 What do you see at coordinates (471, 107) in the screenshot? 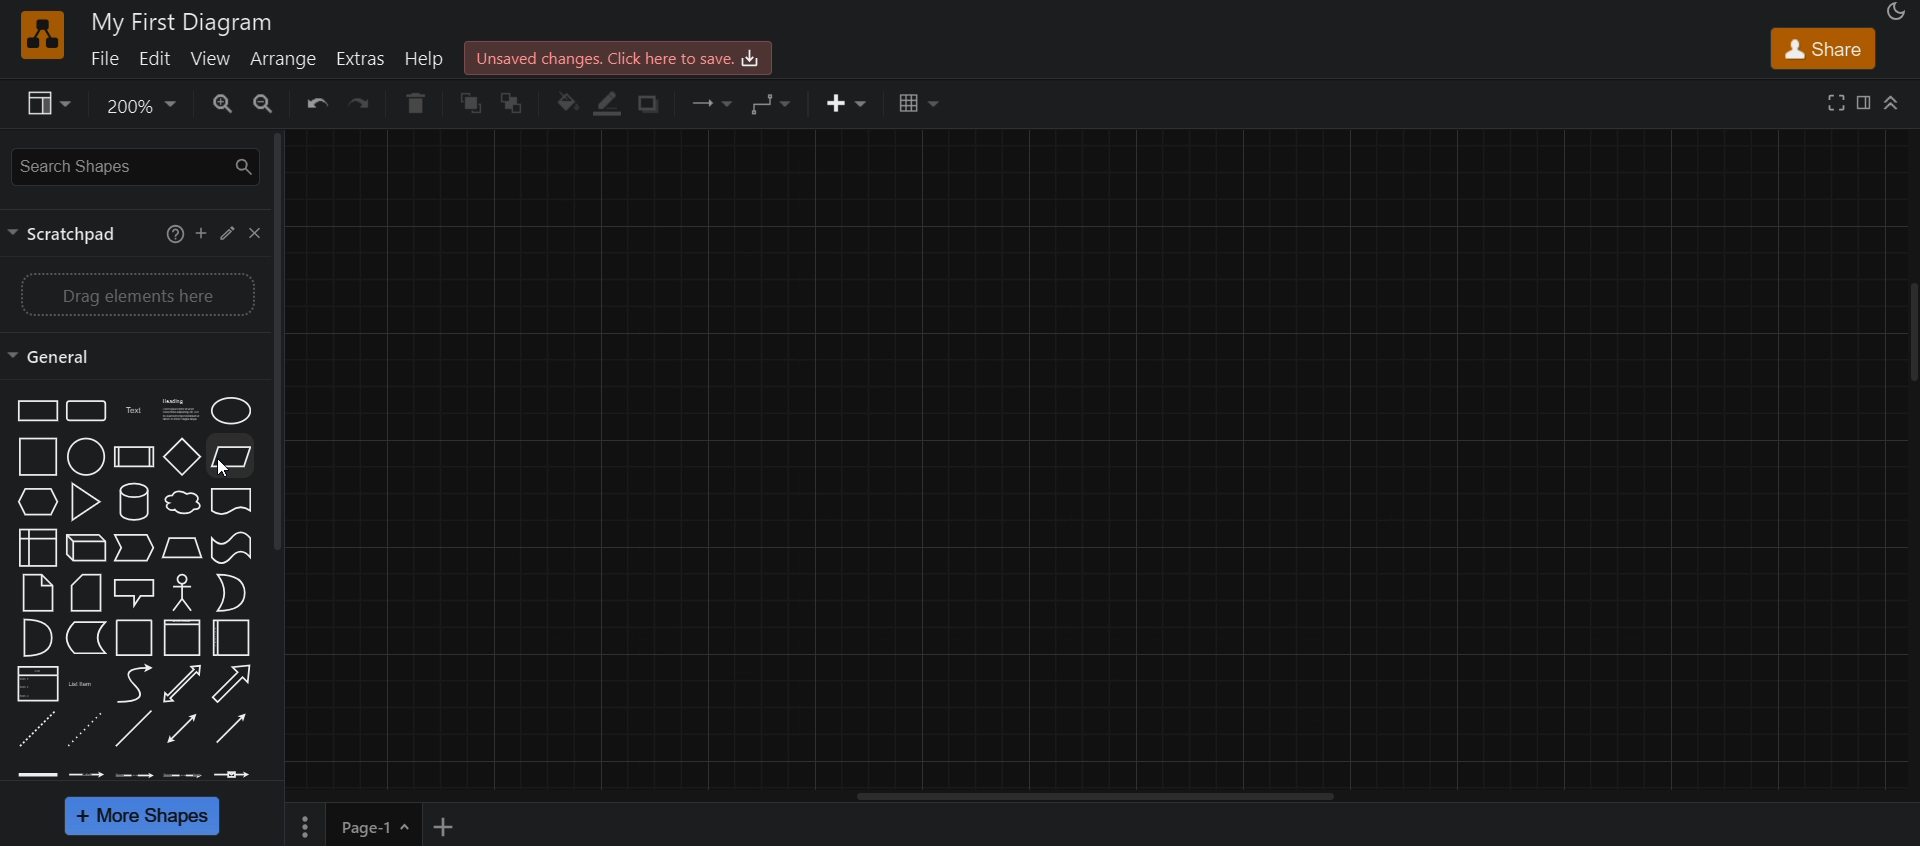
I see `to front` at bounding box center [471, 107].